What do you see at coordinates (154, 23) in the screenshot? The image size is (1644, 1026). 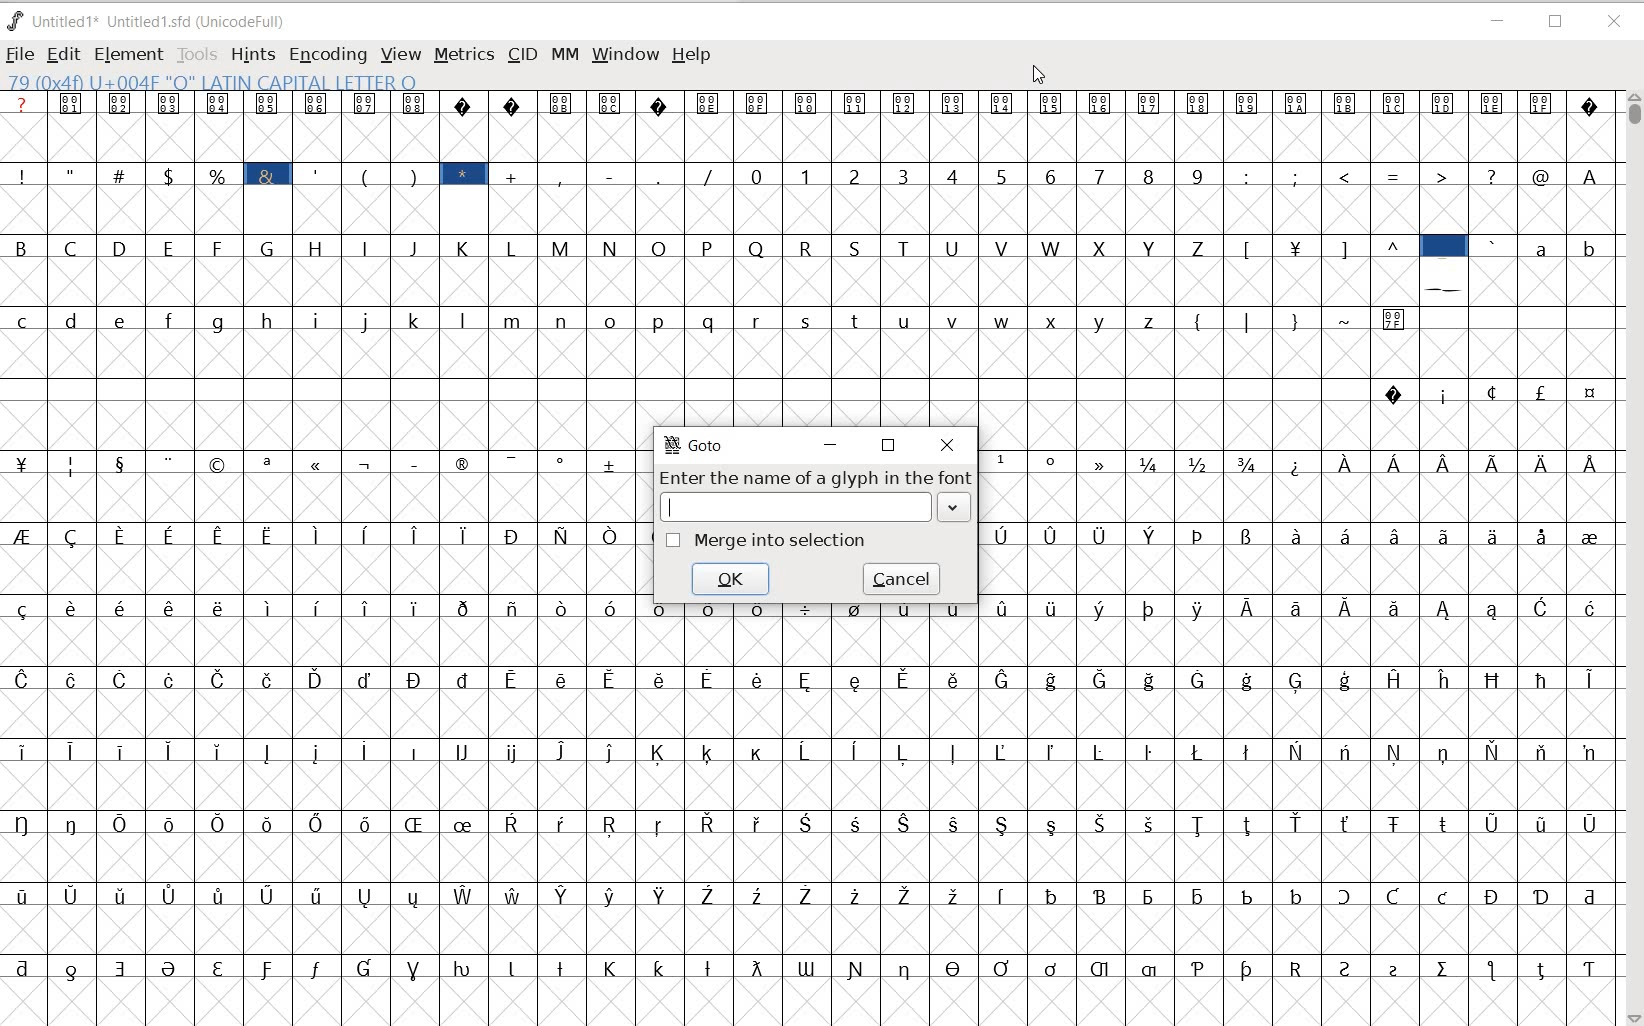 I see `Untitled 1* Untitled 1.sfd (UnicodeFull)` at bounding box center [154, 23].